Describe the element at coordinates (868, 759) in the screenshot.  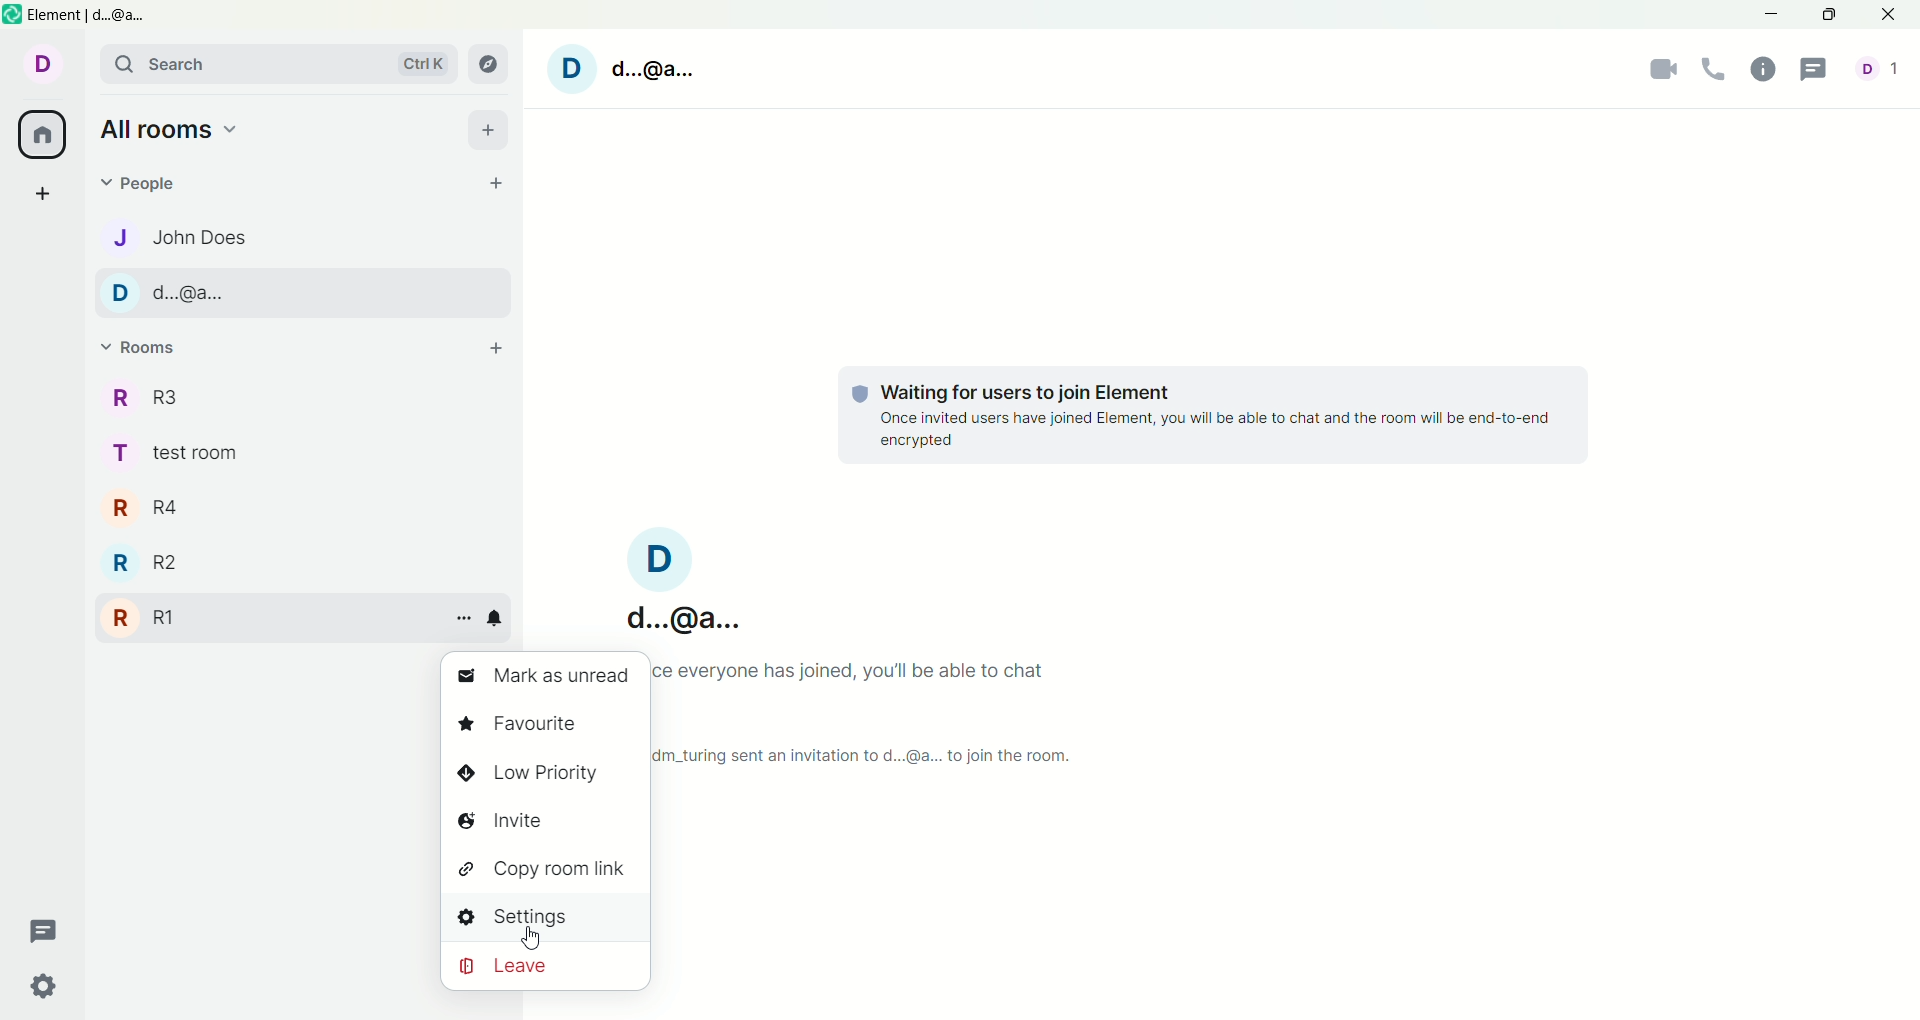
I see `Im_turing sent an invitation to d...@a... to join the room.` at that location.